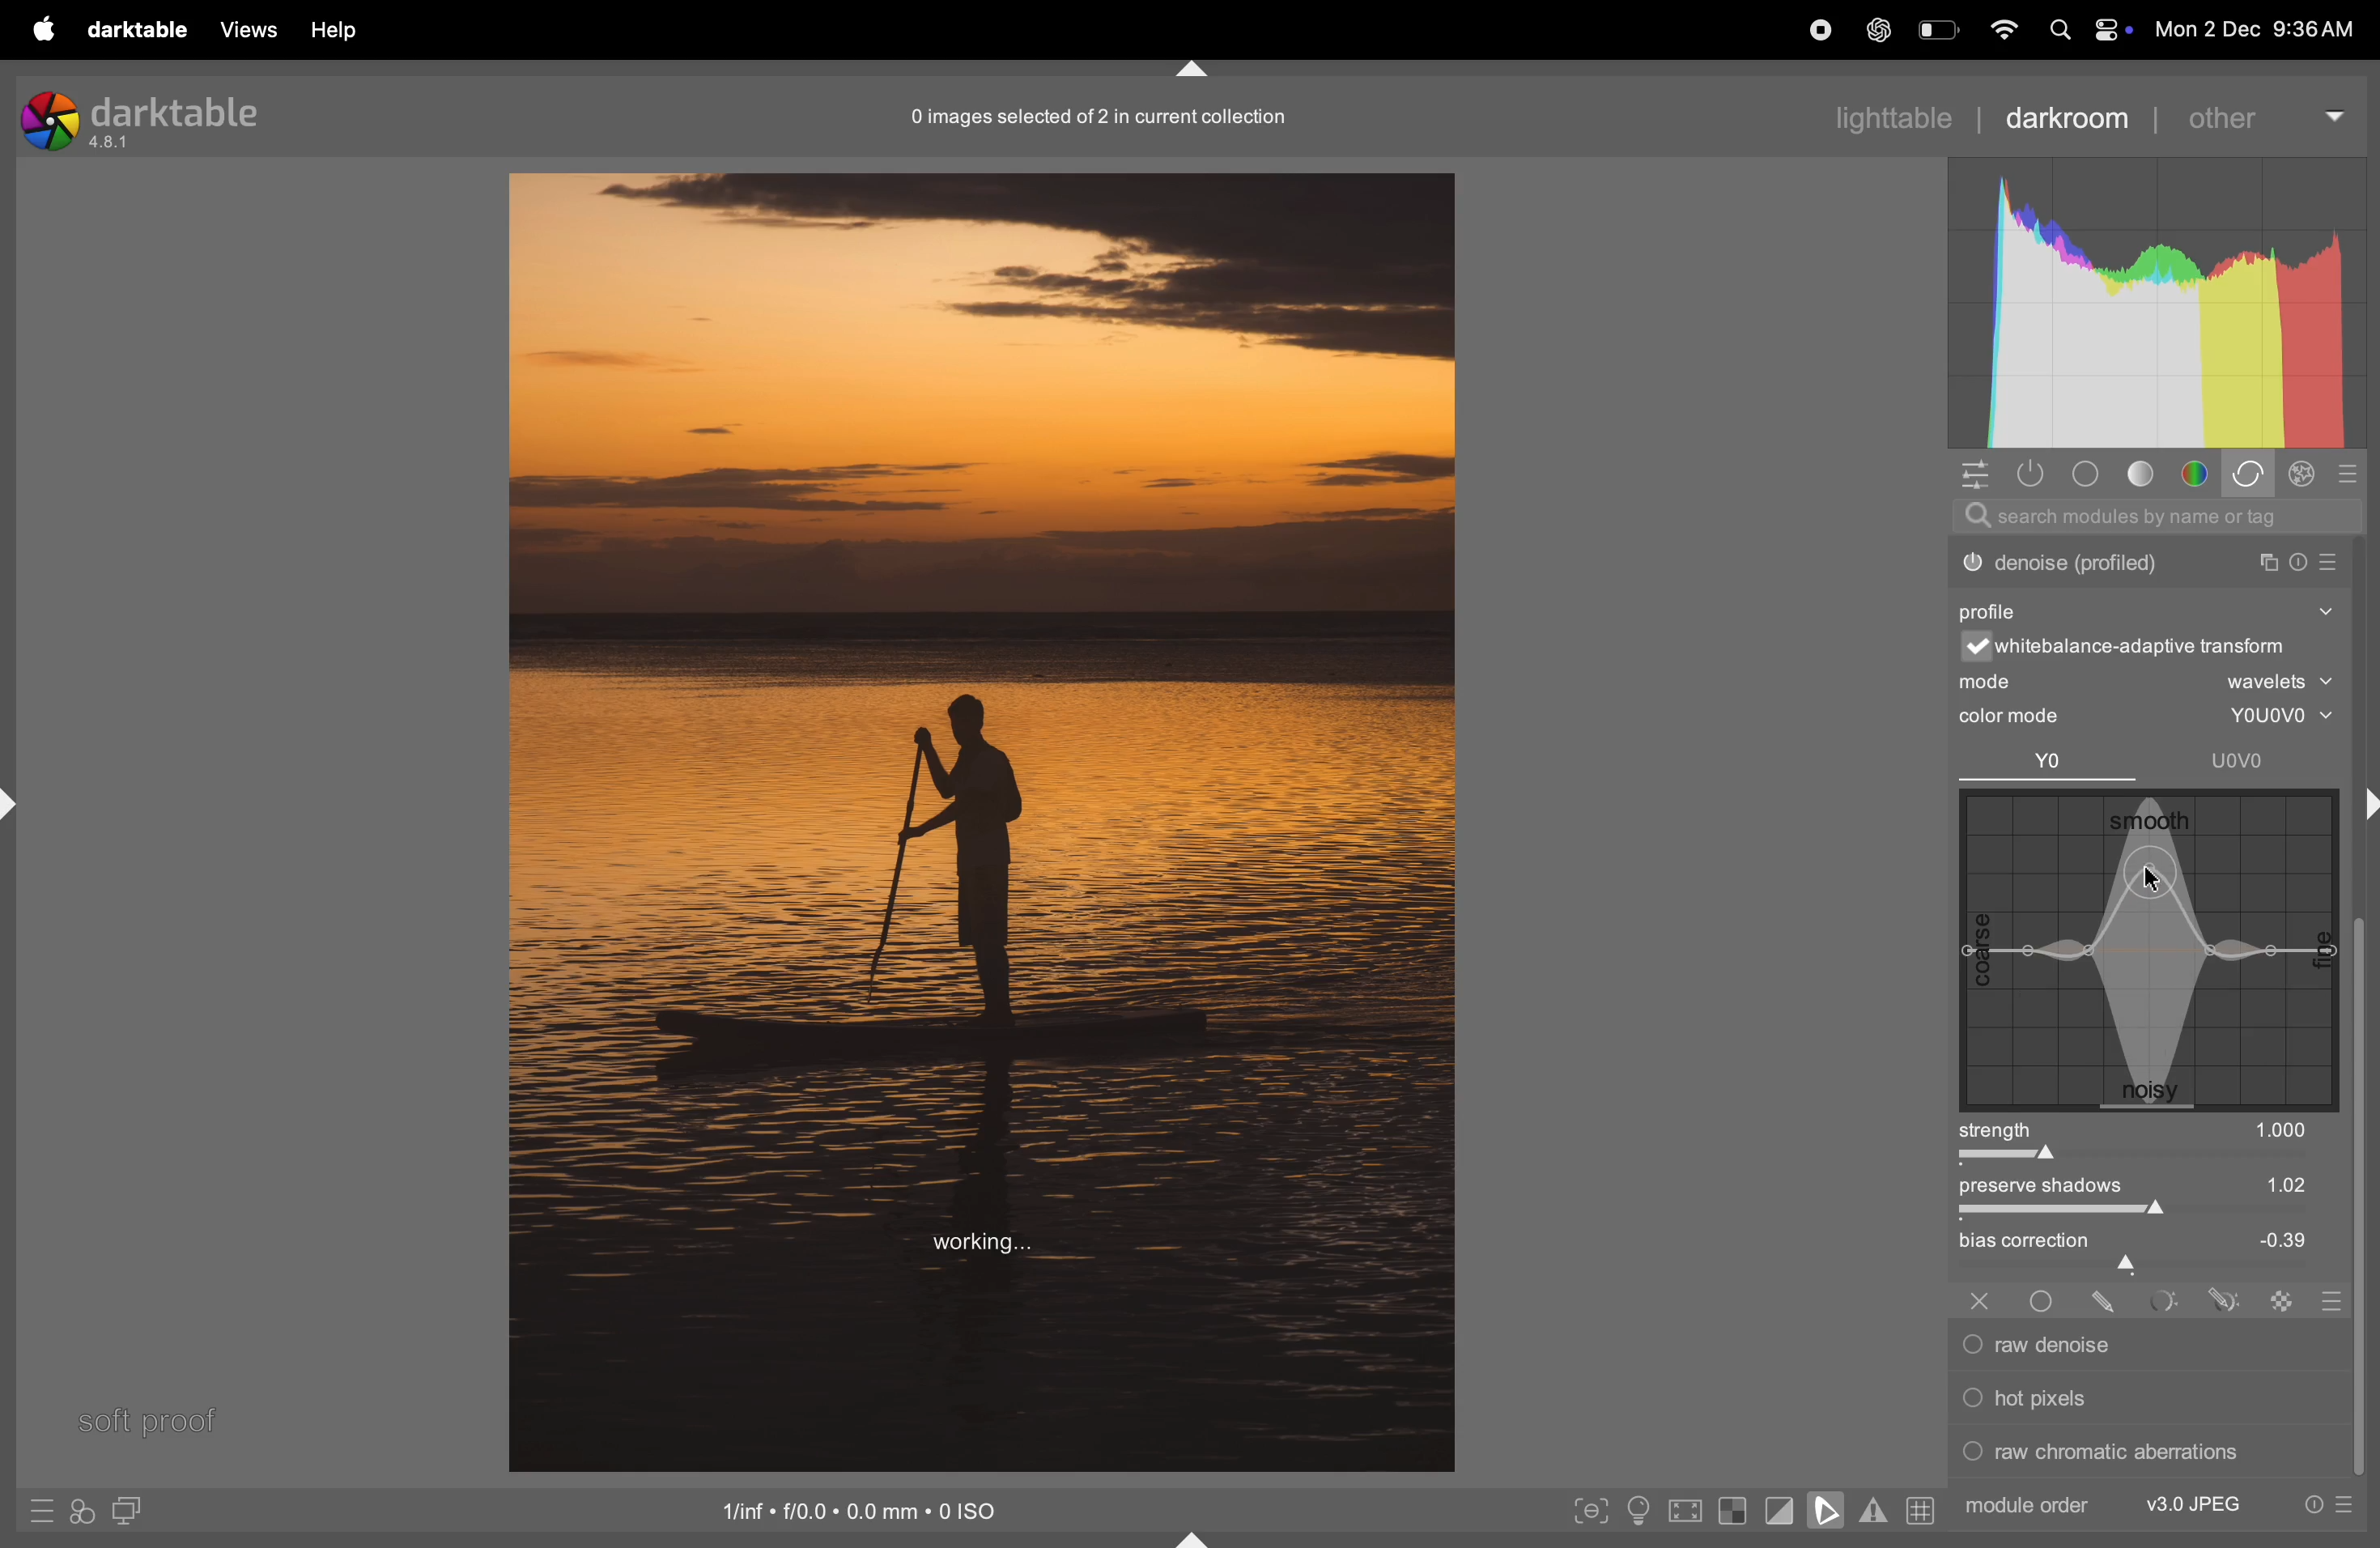  What do you see at coordinates (1826, 1513) in the screenshot?
I see `toggle softproffing` at bounding box center [1826, 1513].